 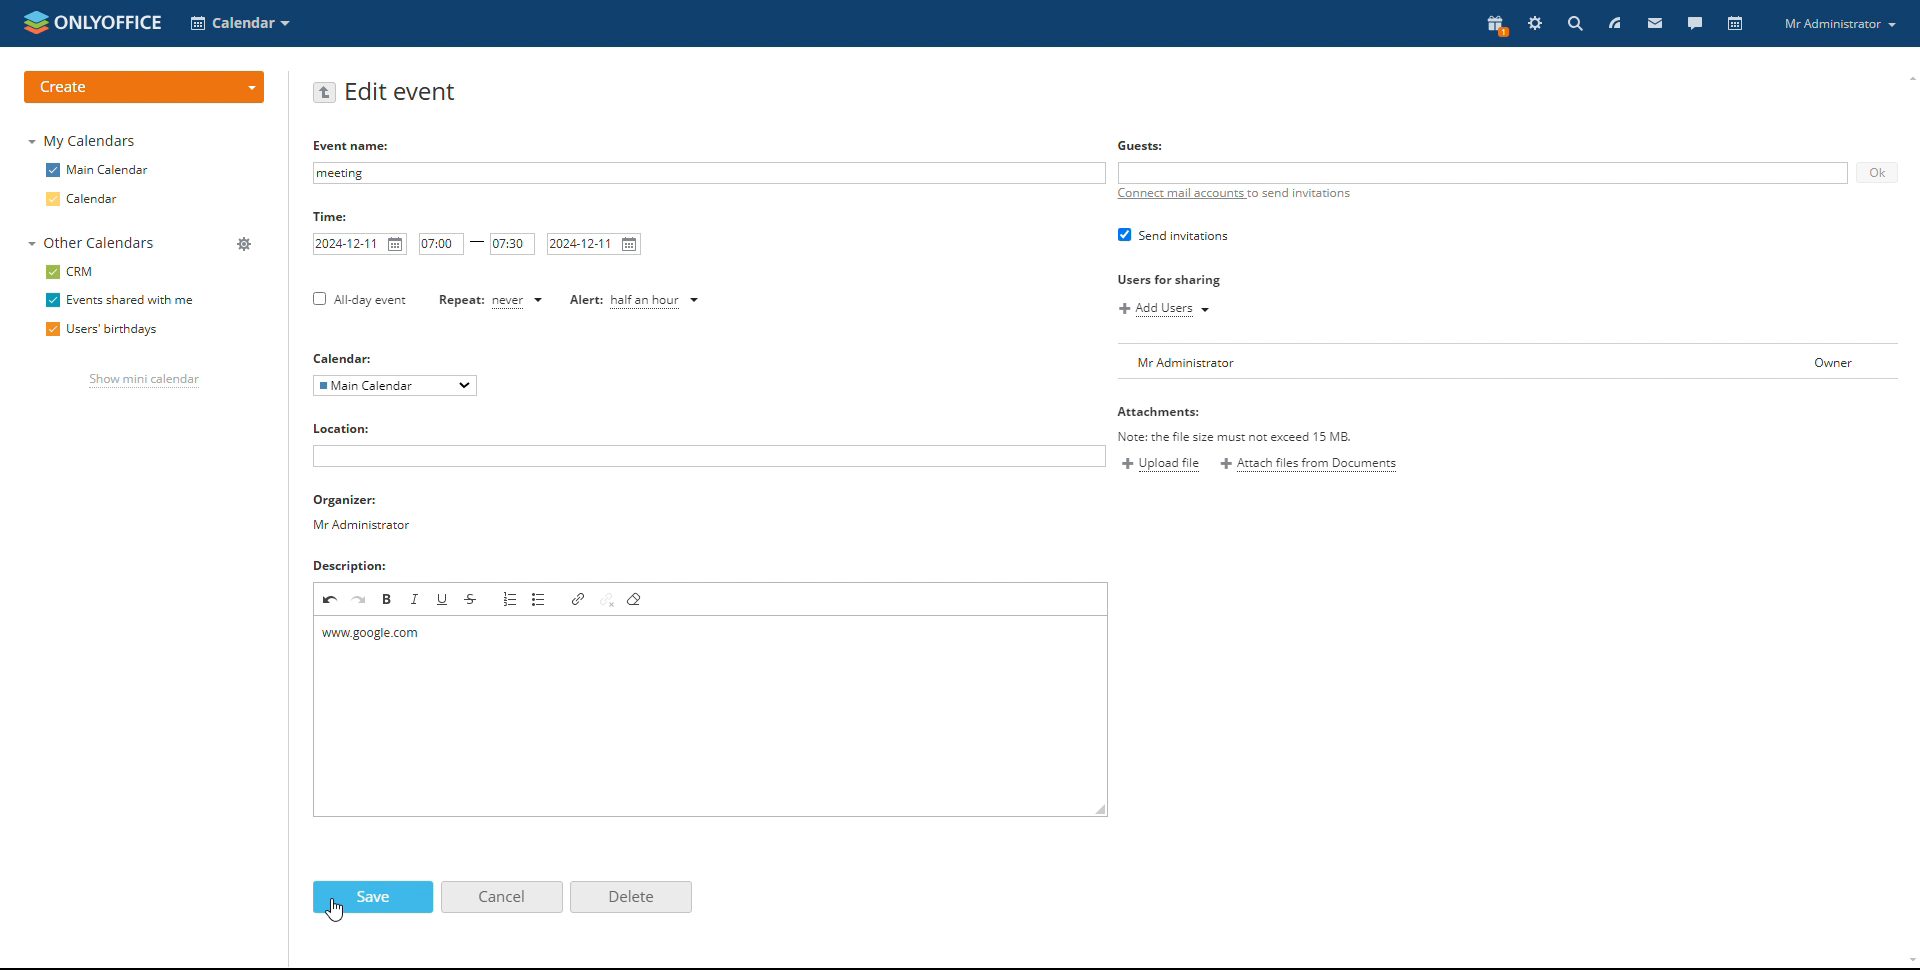 I want to click on end time, so click(x=512, y=243).